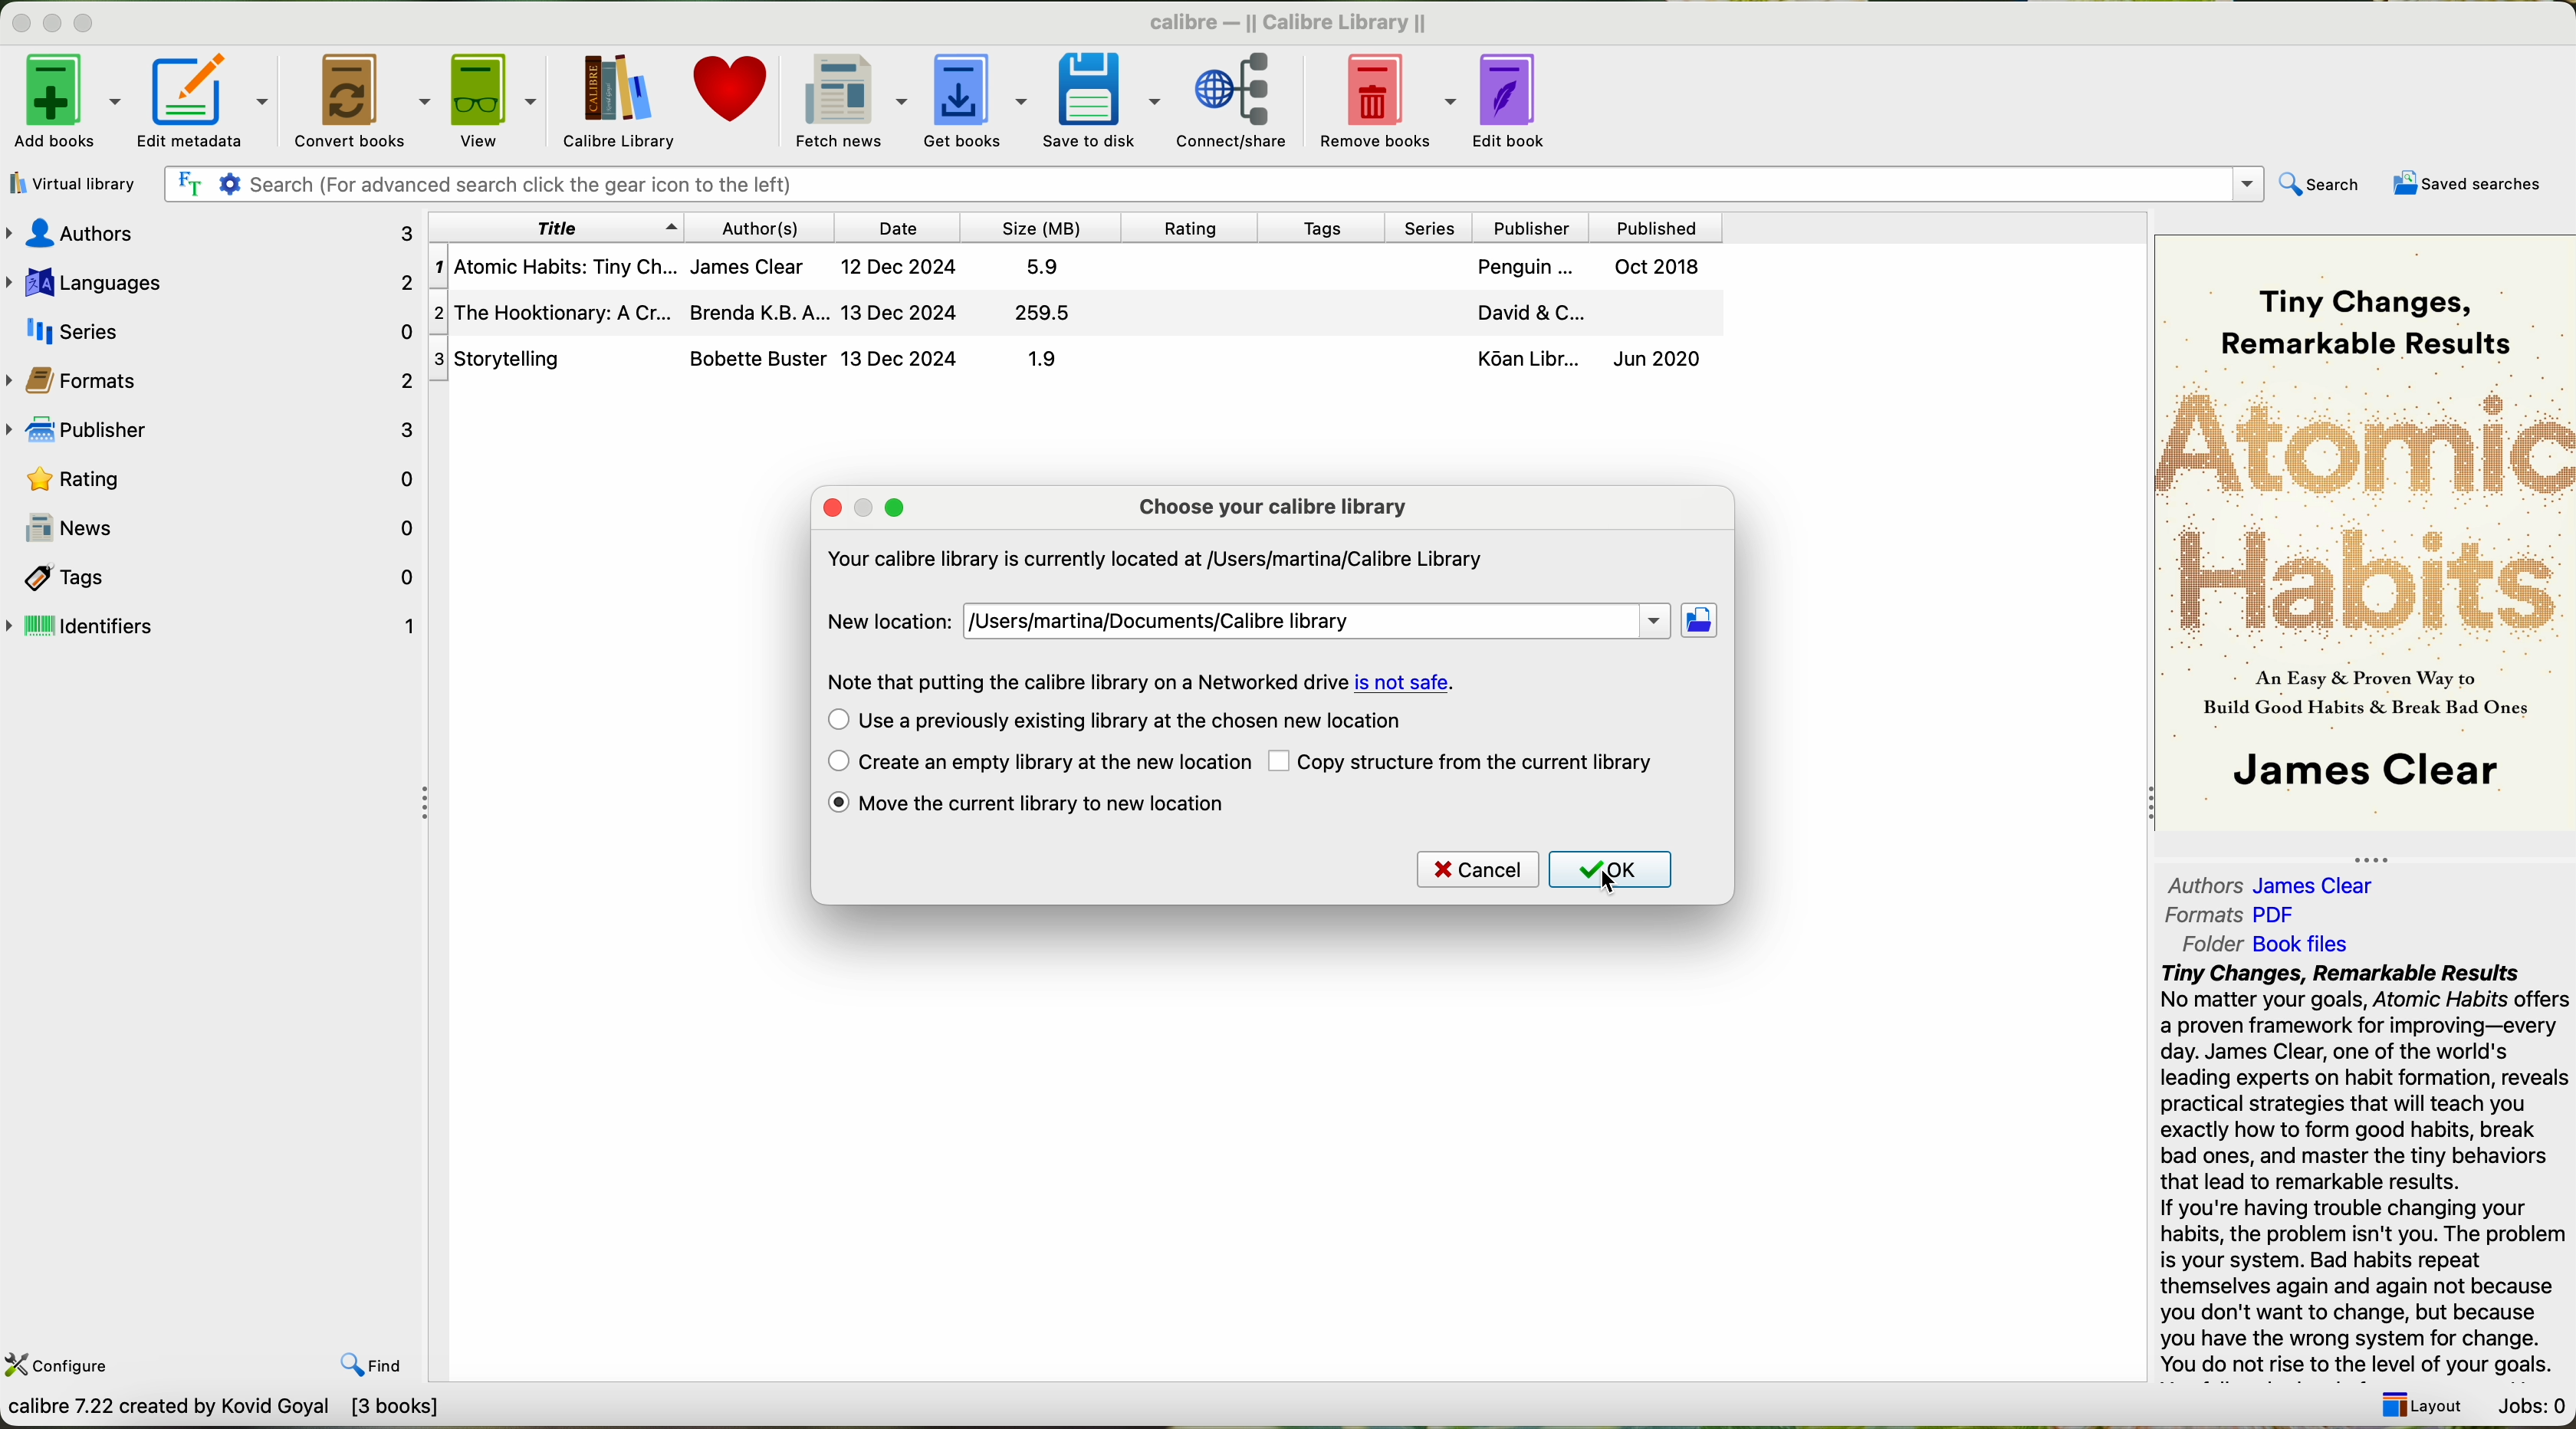 The image size is (2576, 1429). What do you see at coordinates (885, 621) in the screenshot?
I see `New location:` at bounding box center [885, 621].